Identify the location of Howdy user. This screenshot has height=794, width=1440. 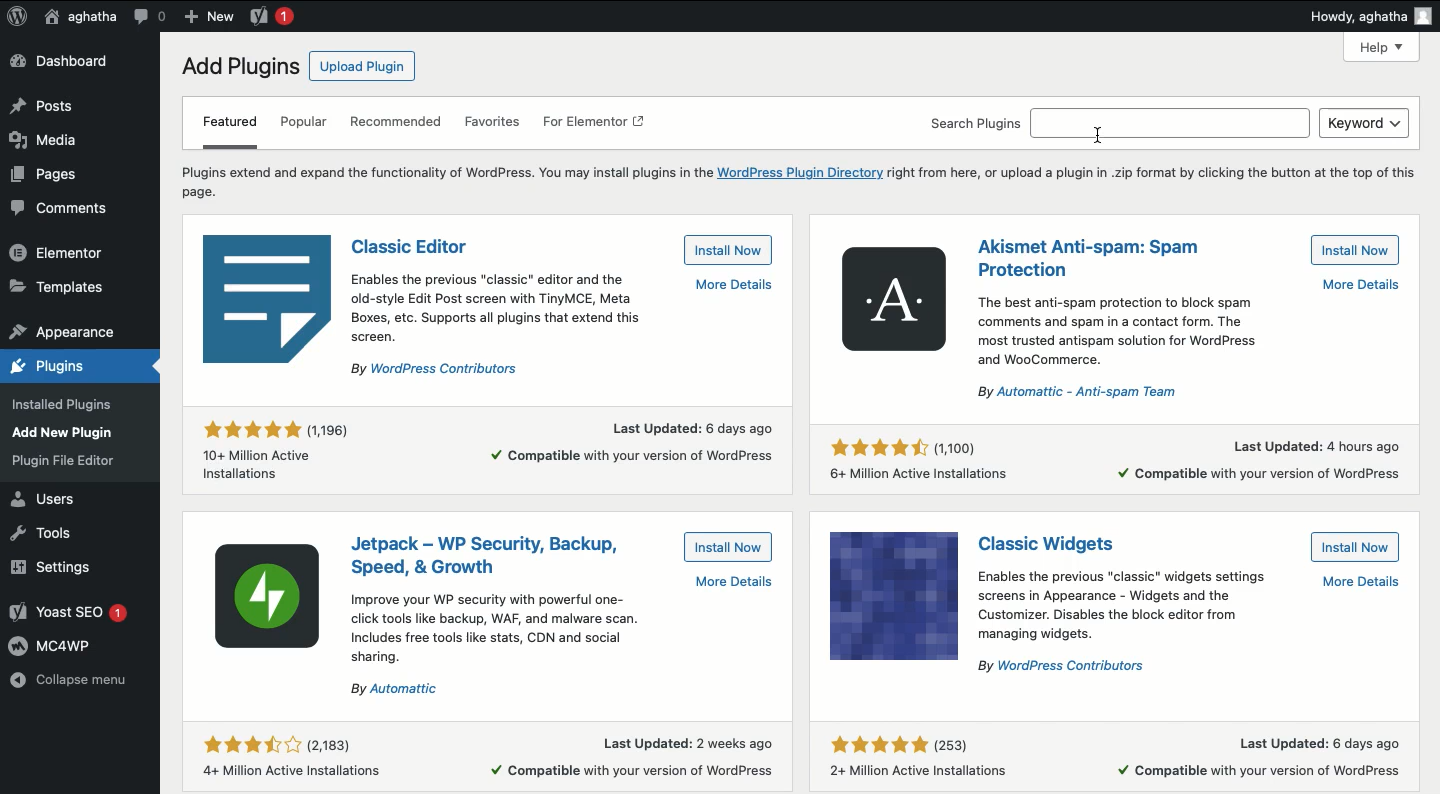
(1370, 16).